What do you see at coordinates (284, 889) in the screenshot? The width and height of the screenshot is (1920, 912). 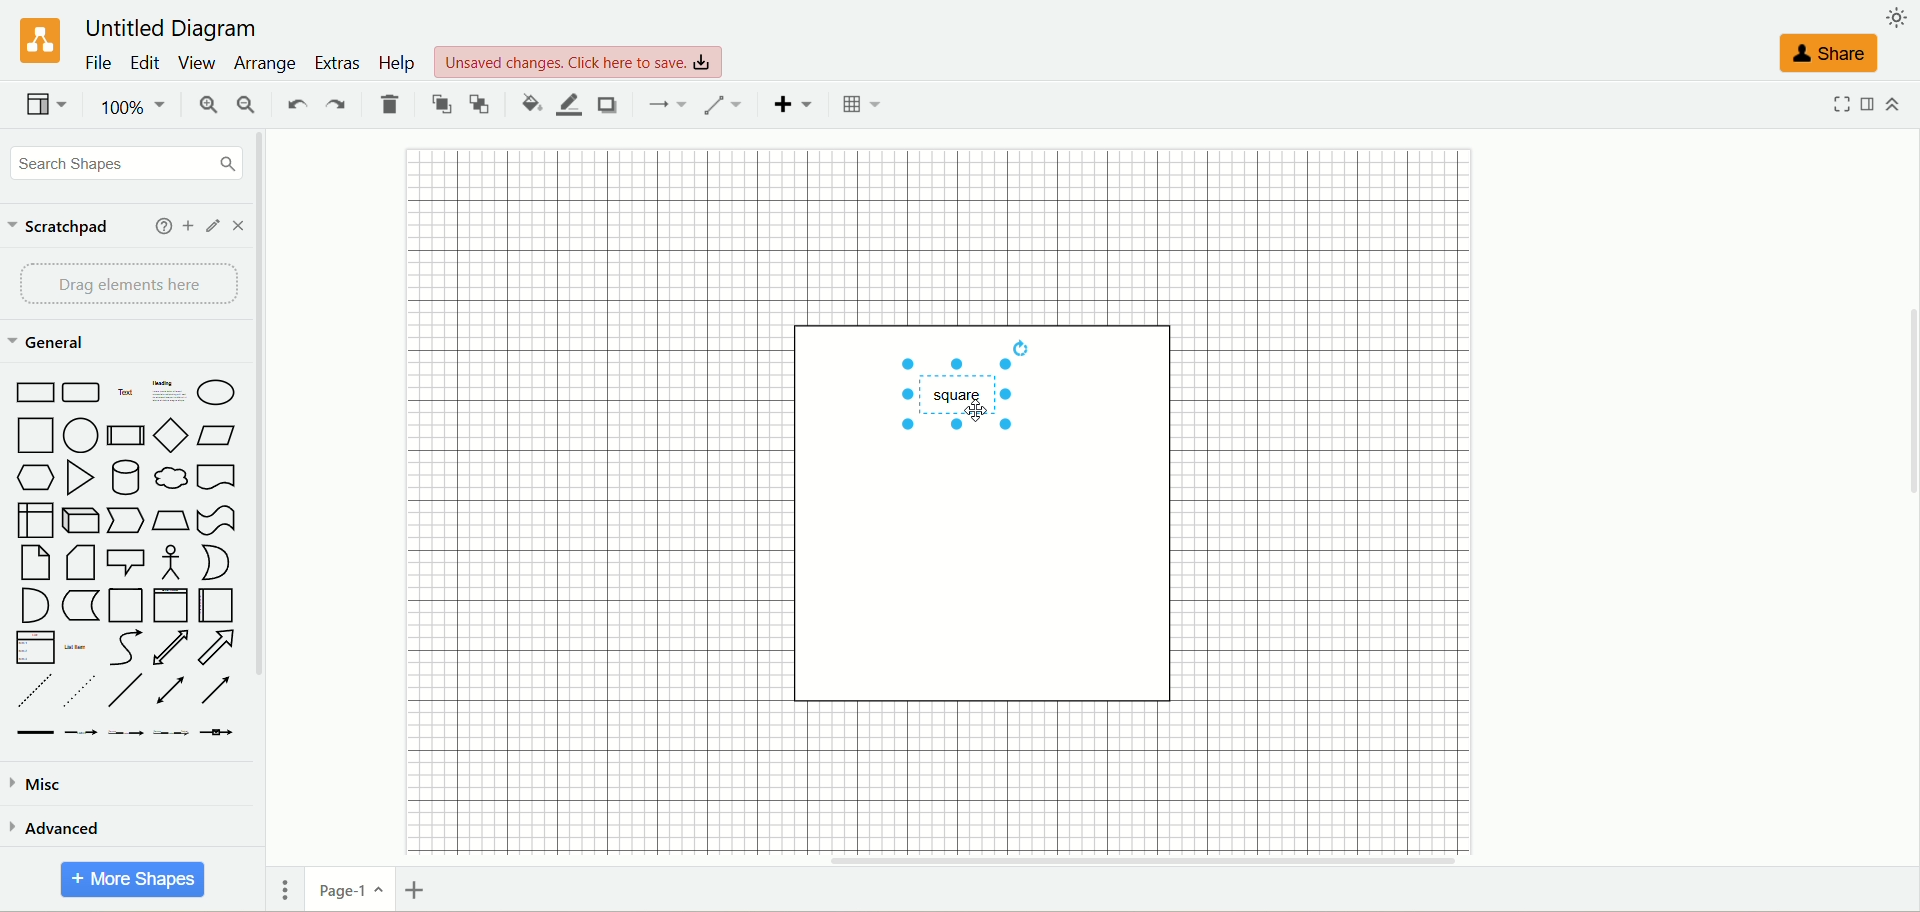 I see `pages` at bounding box center [284, 889].